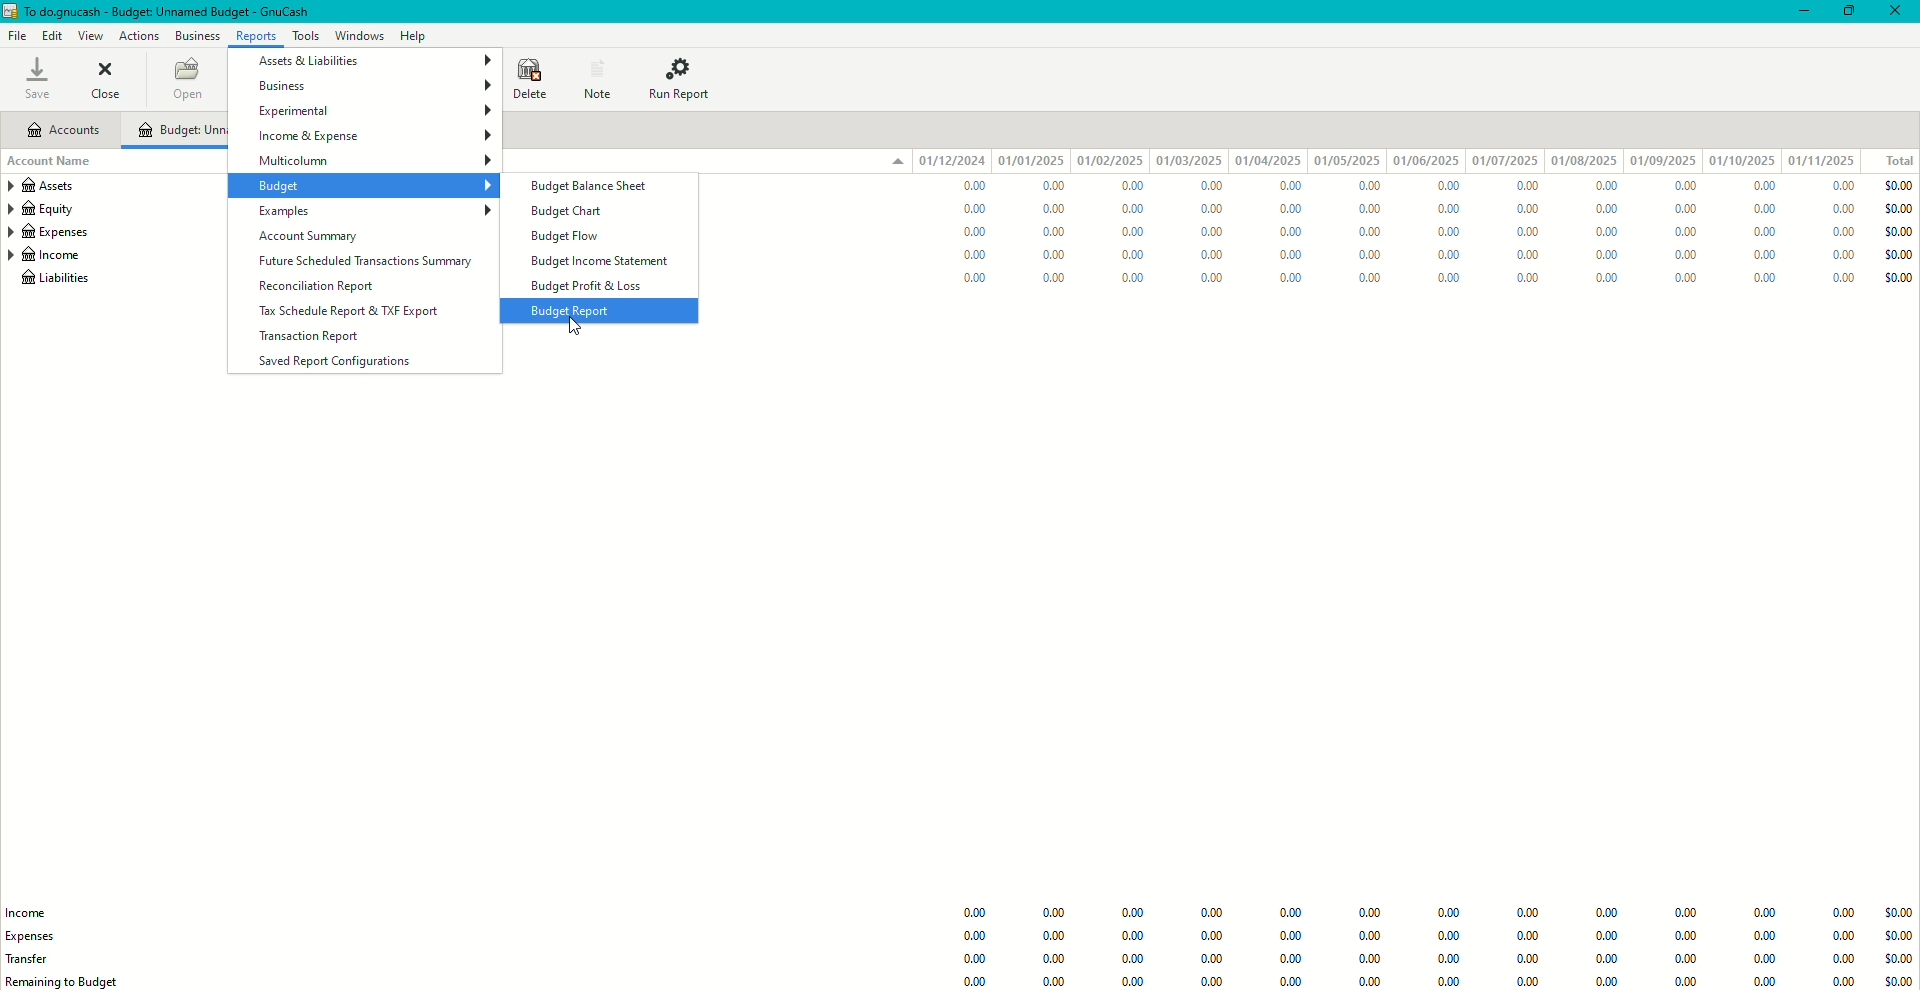 This screenshot has height=990, width=1920. Describe the element at coordinates (1797, 11) in the screenshot. I see `Minimize` at that location.